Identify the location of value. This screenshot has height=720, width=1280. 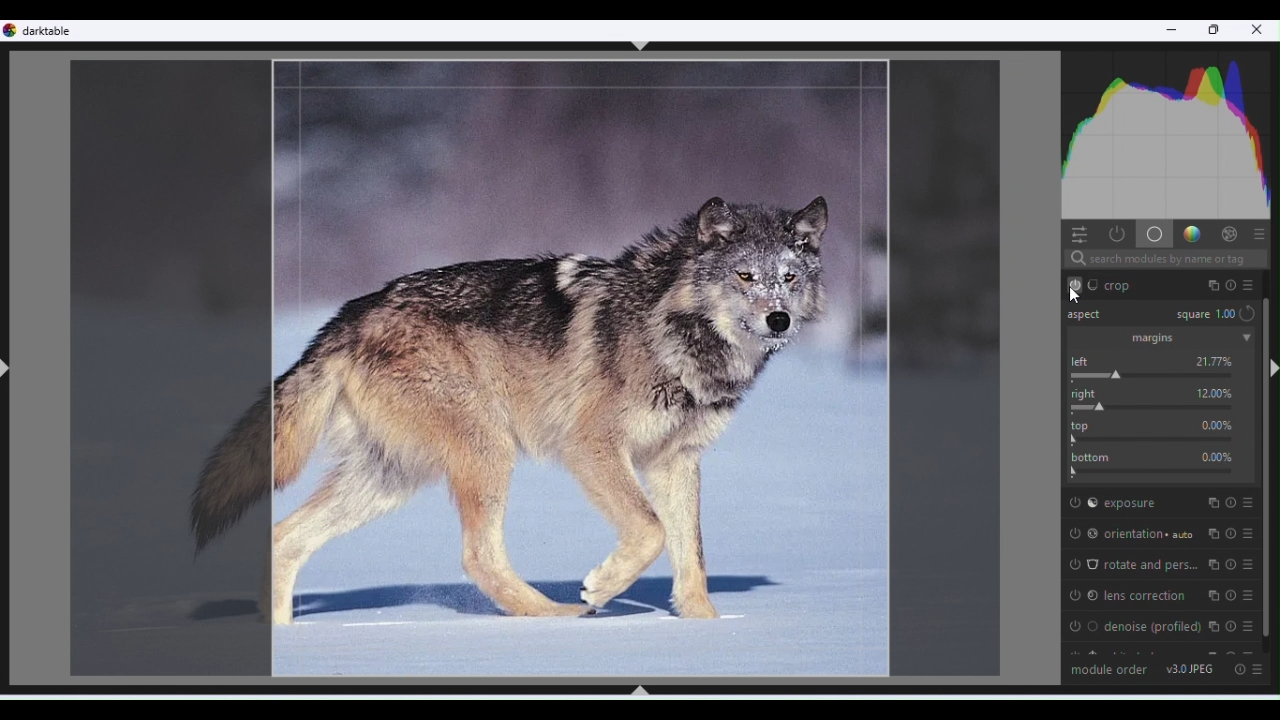
(1217, 456).